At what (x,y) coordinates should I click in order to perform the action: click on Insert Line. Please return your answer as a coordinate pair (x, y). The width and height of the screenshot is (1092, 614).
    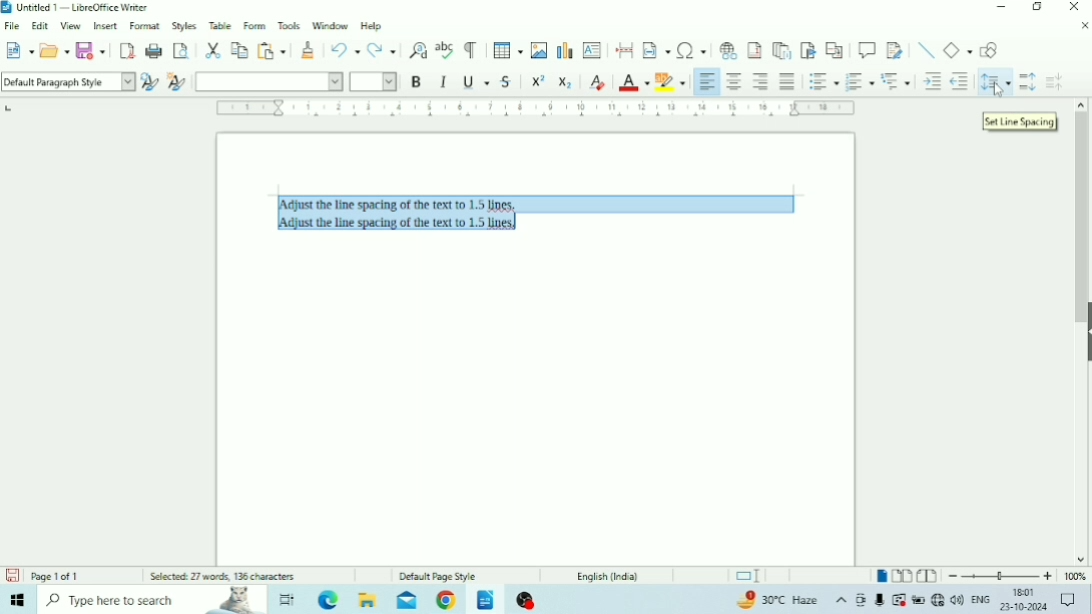
    Looking at the image, I should click on (925, 50).